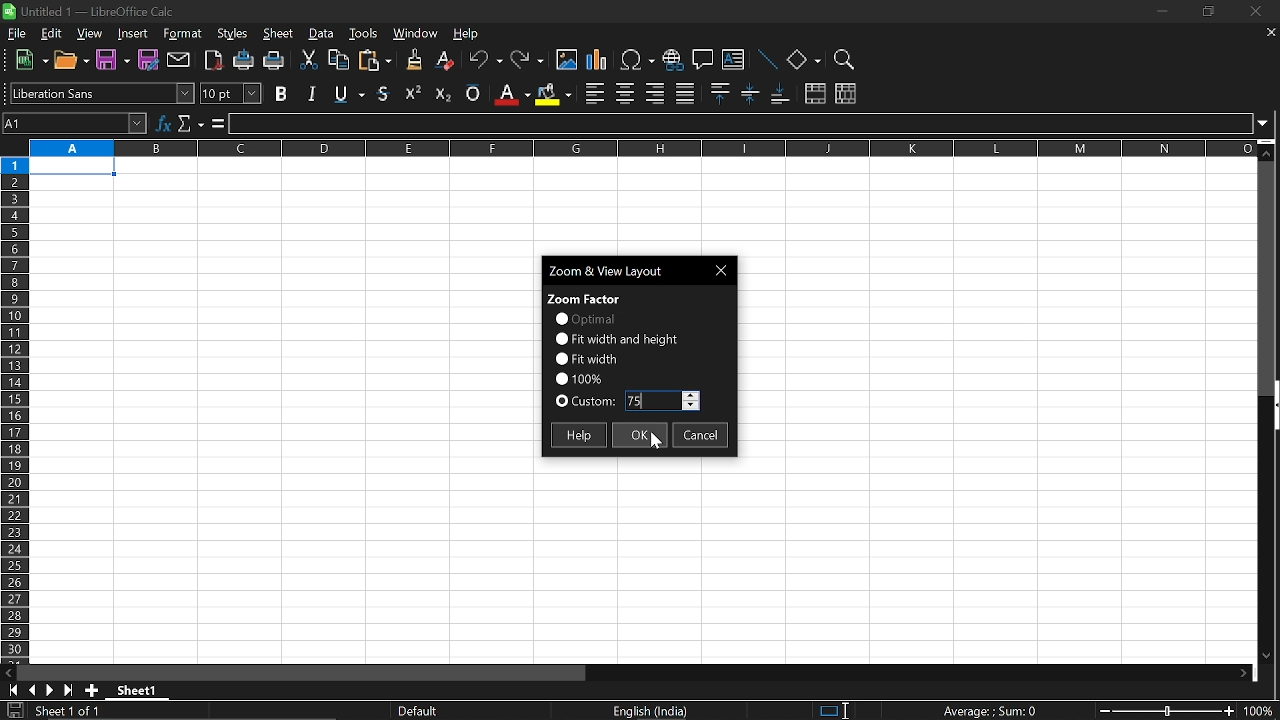  What do you see at coordinates (70, 691) in the screenshot?
I see `go to last page` at bounding box center [70, 691].